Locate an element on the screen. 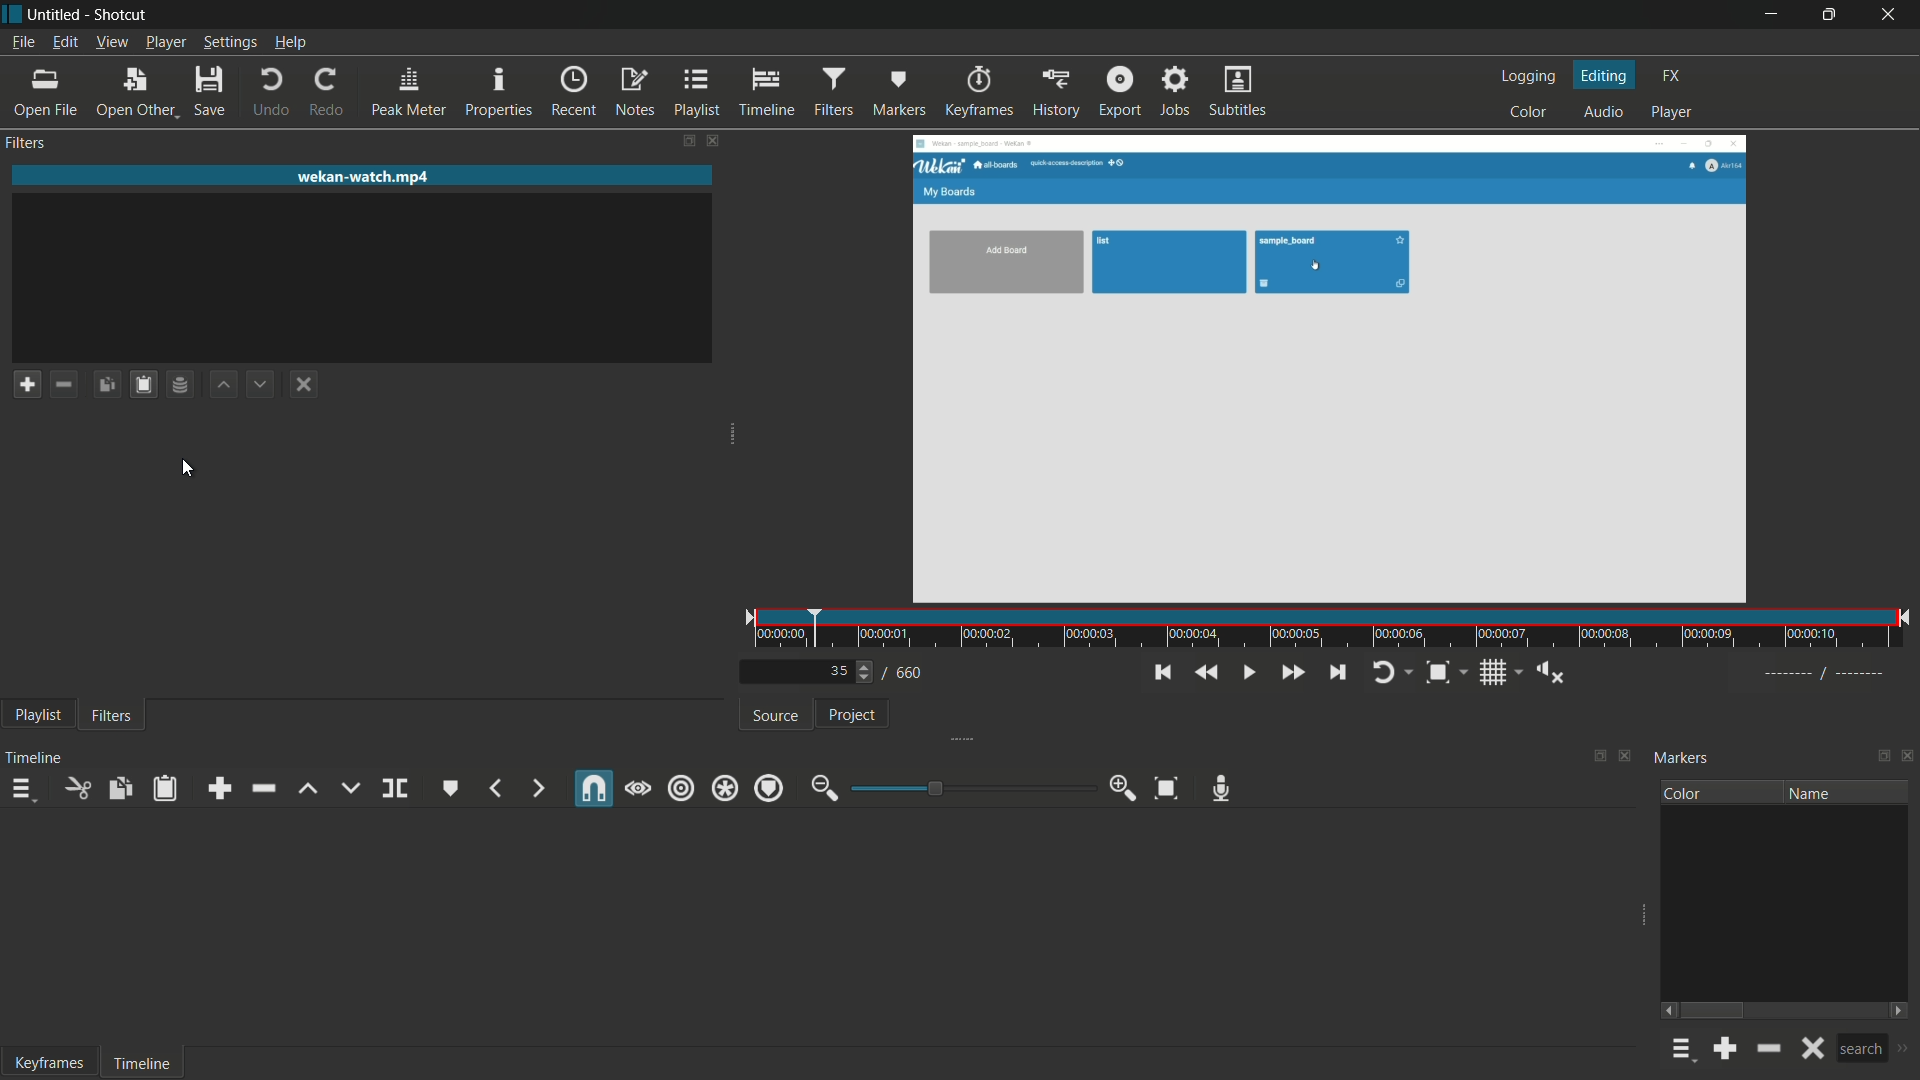 The height and width of the screenshot is (1080, 1920). help menu is located at coordinates (291, 42).